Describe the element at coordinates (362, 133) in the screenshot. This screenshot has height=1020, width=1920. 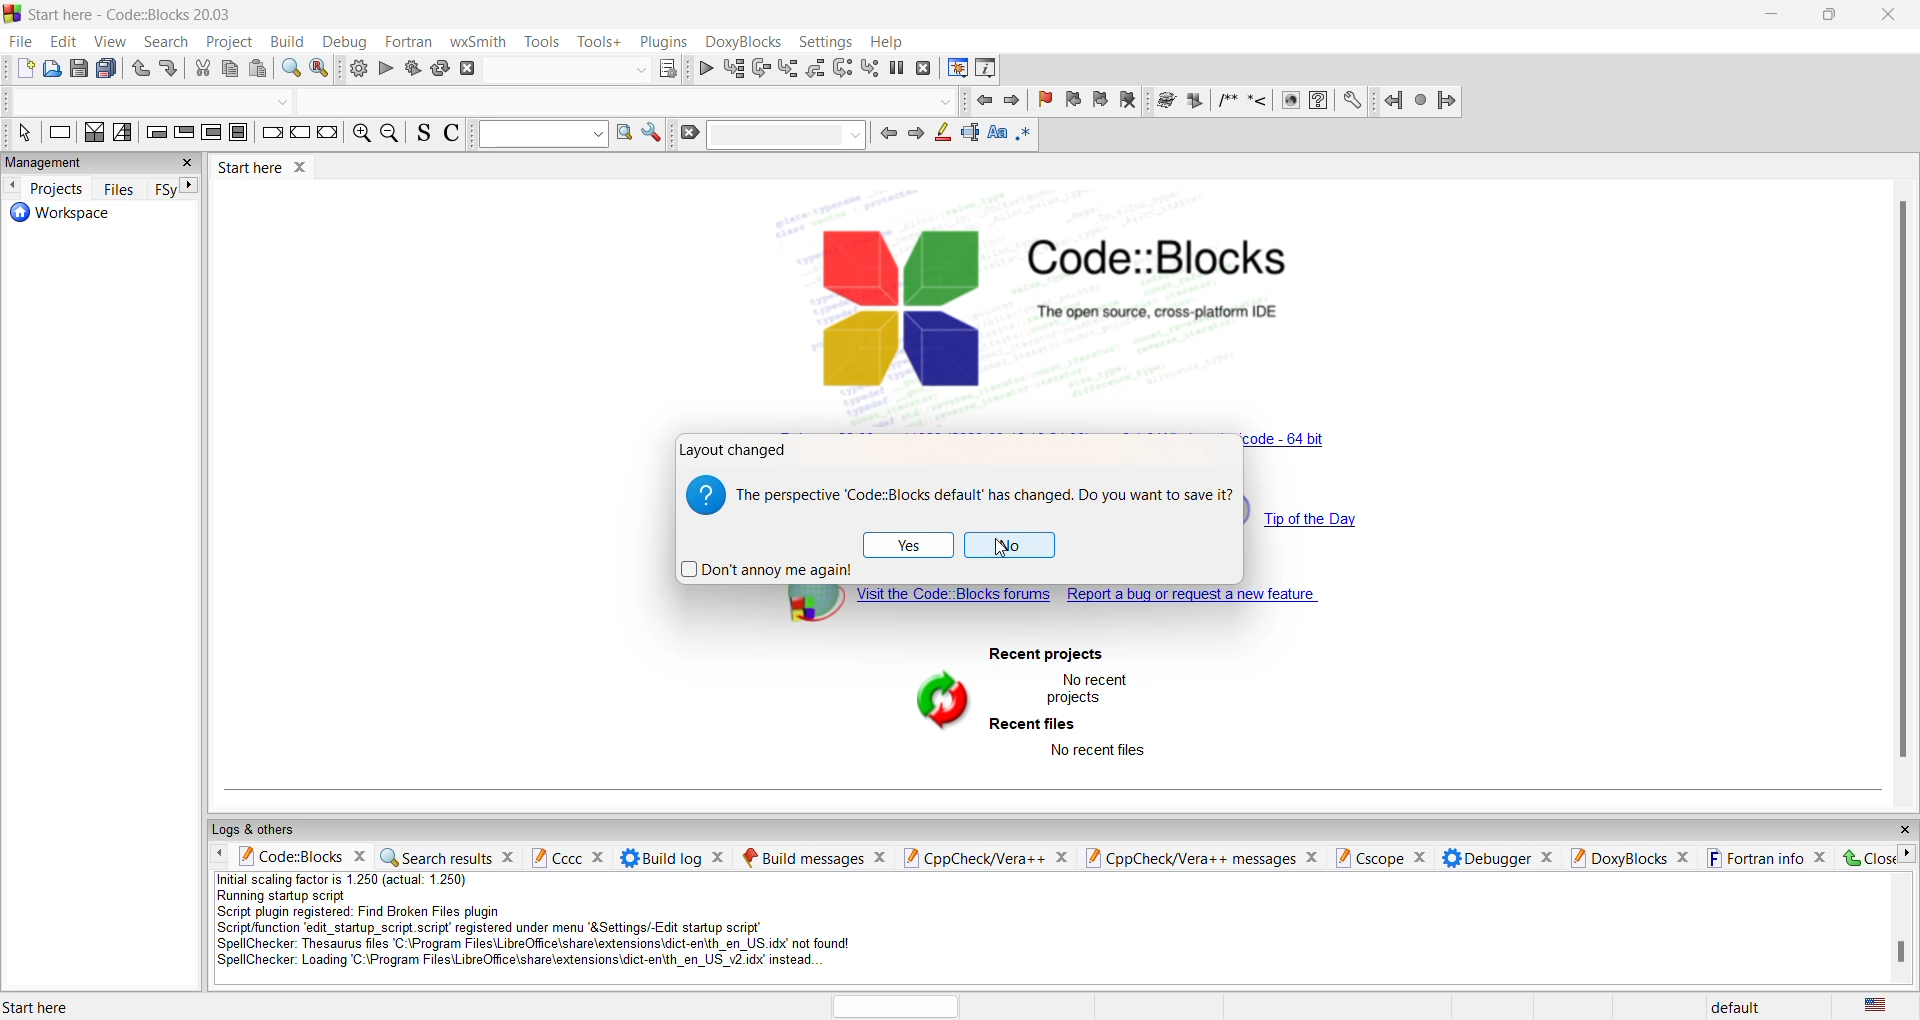
I see `zoom in` at that location.